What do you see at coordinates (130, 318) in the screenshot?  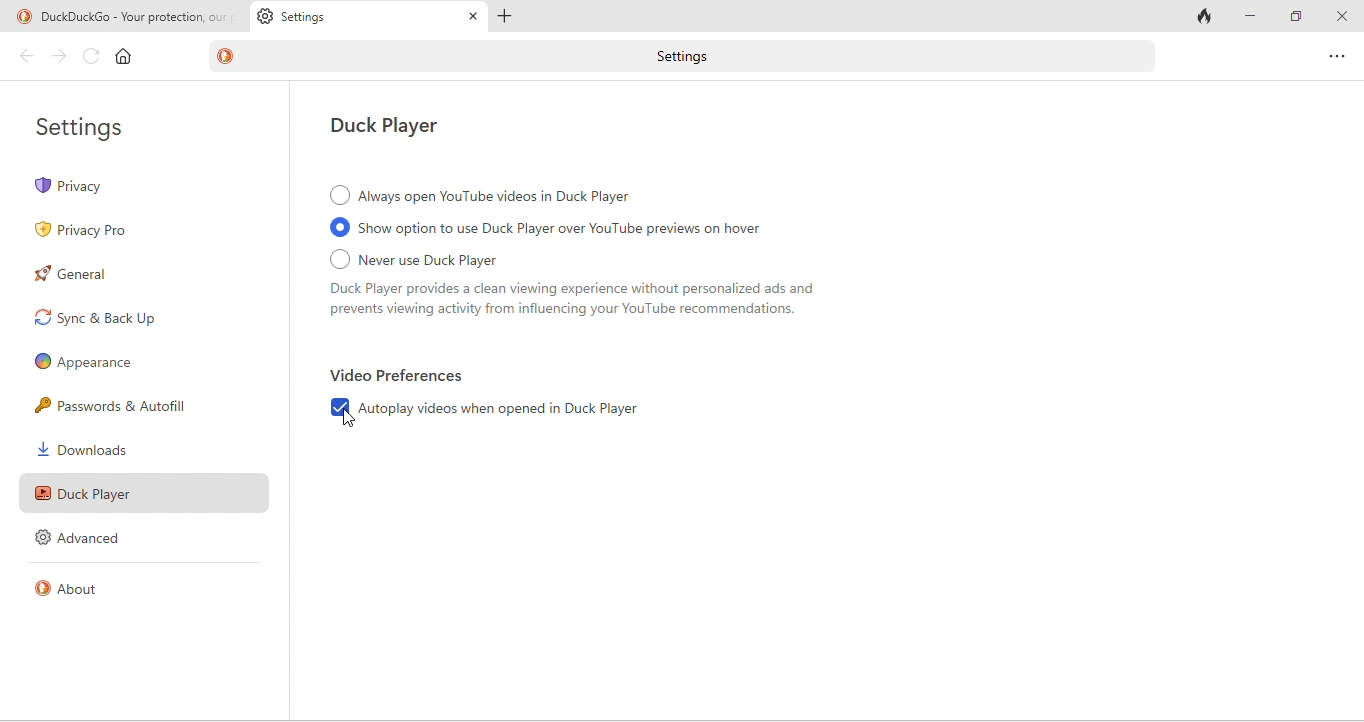 I see `sync and back up` at bounding box center [130, 318].